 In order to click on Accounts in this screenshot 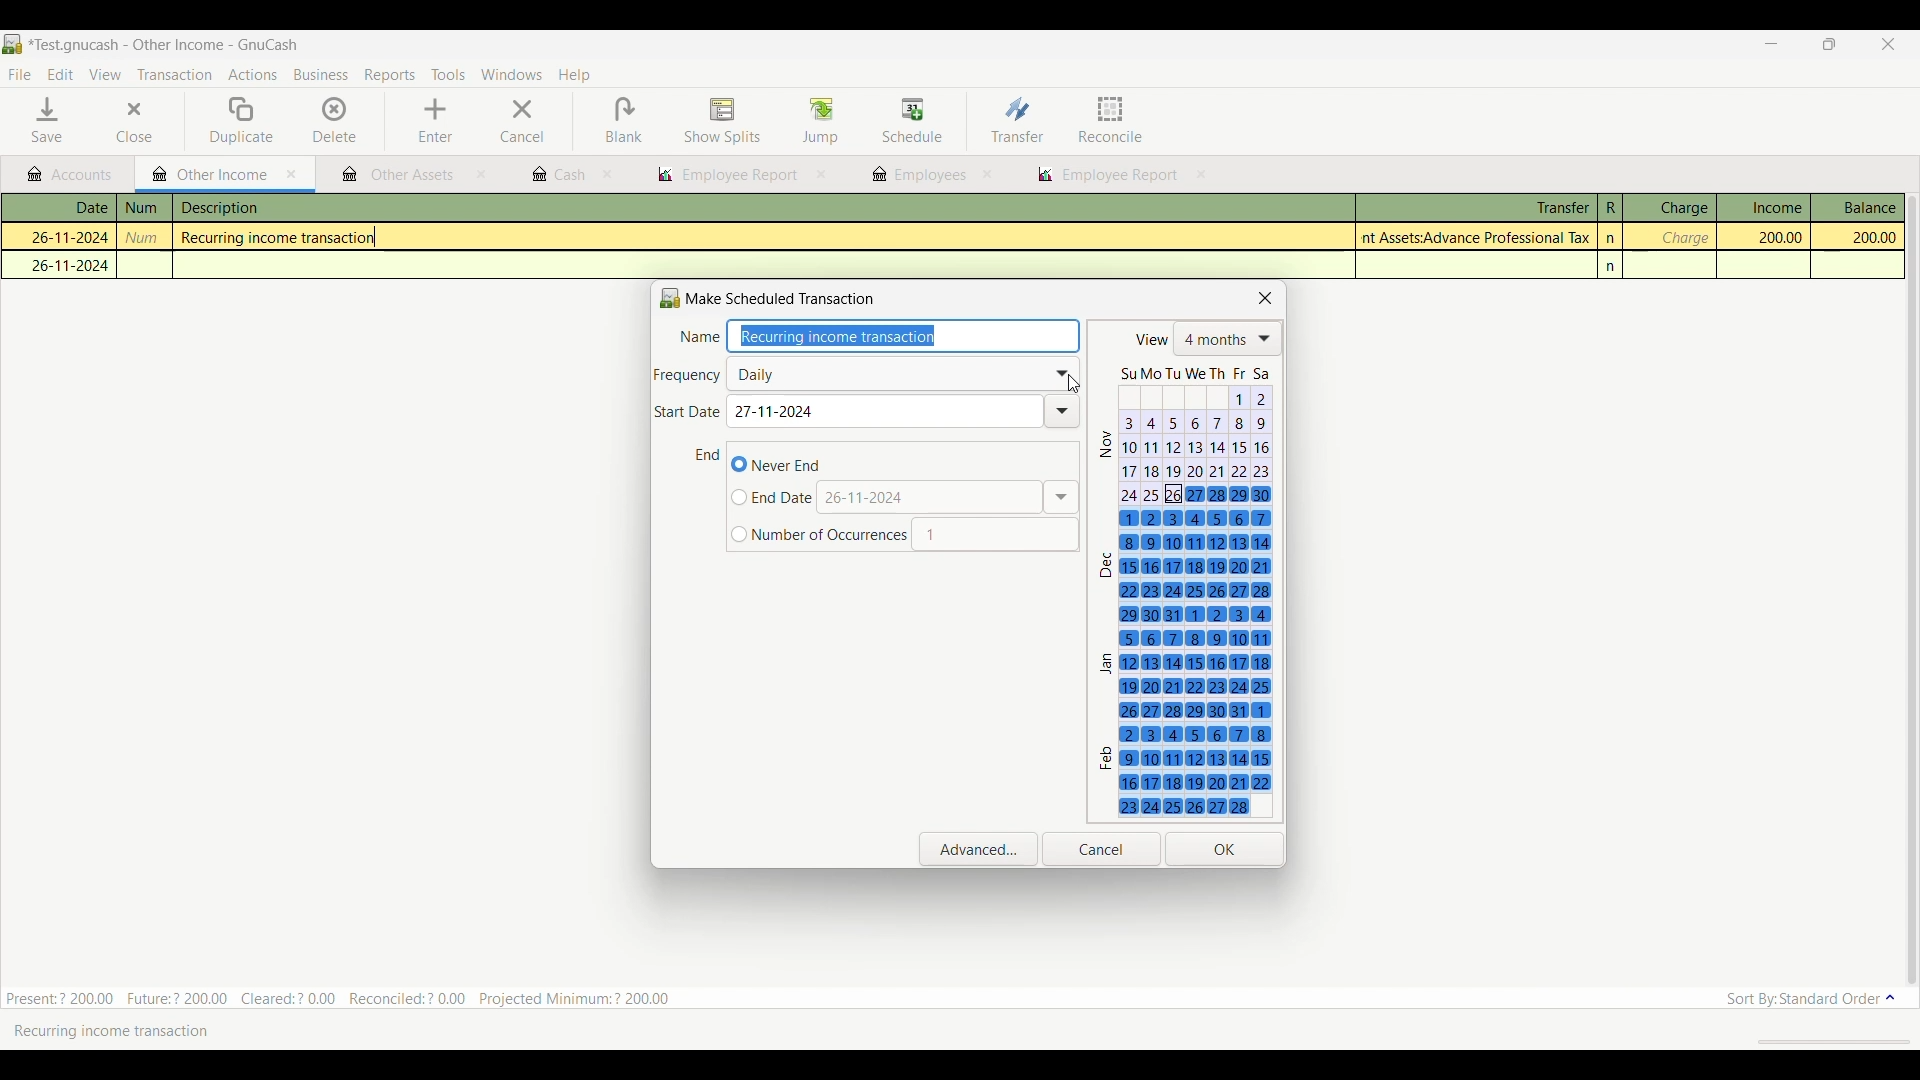, I will do `click(74, 175)`.